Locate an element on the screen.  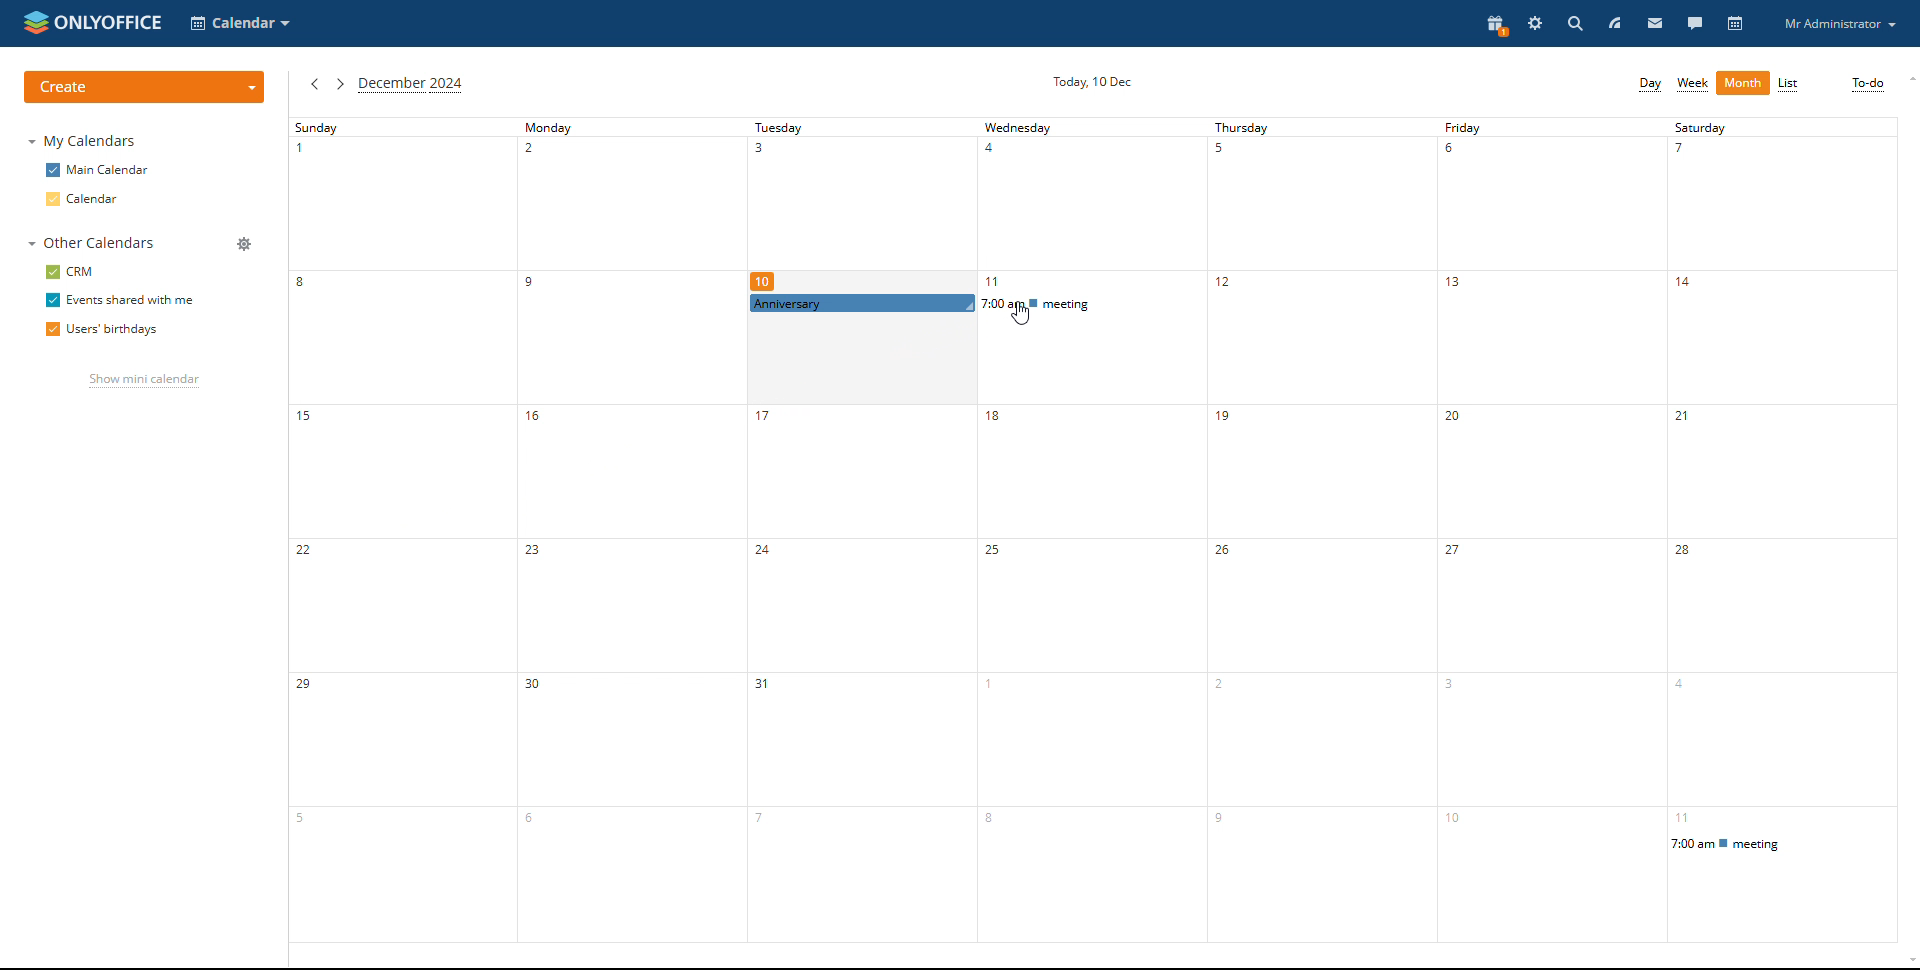
show mini calendar is located at coordinates (144, 382).